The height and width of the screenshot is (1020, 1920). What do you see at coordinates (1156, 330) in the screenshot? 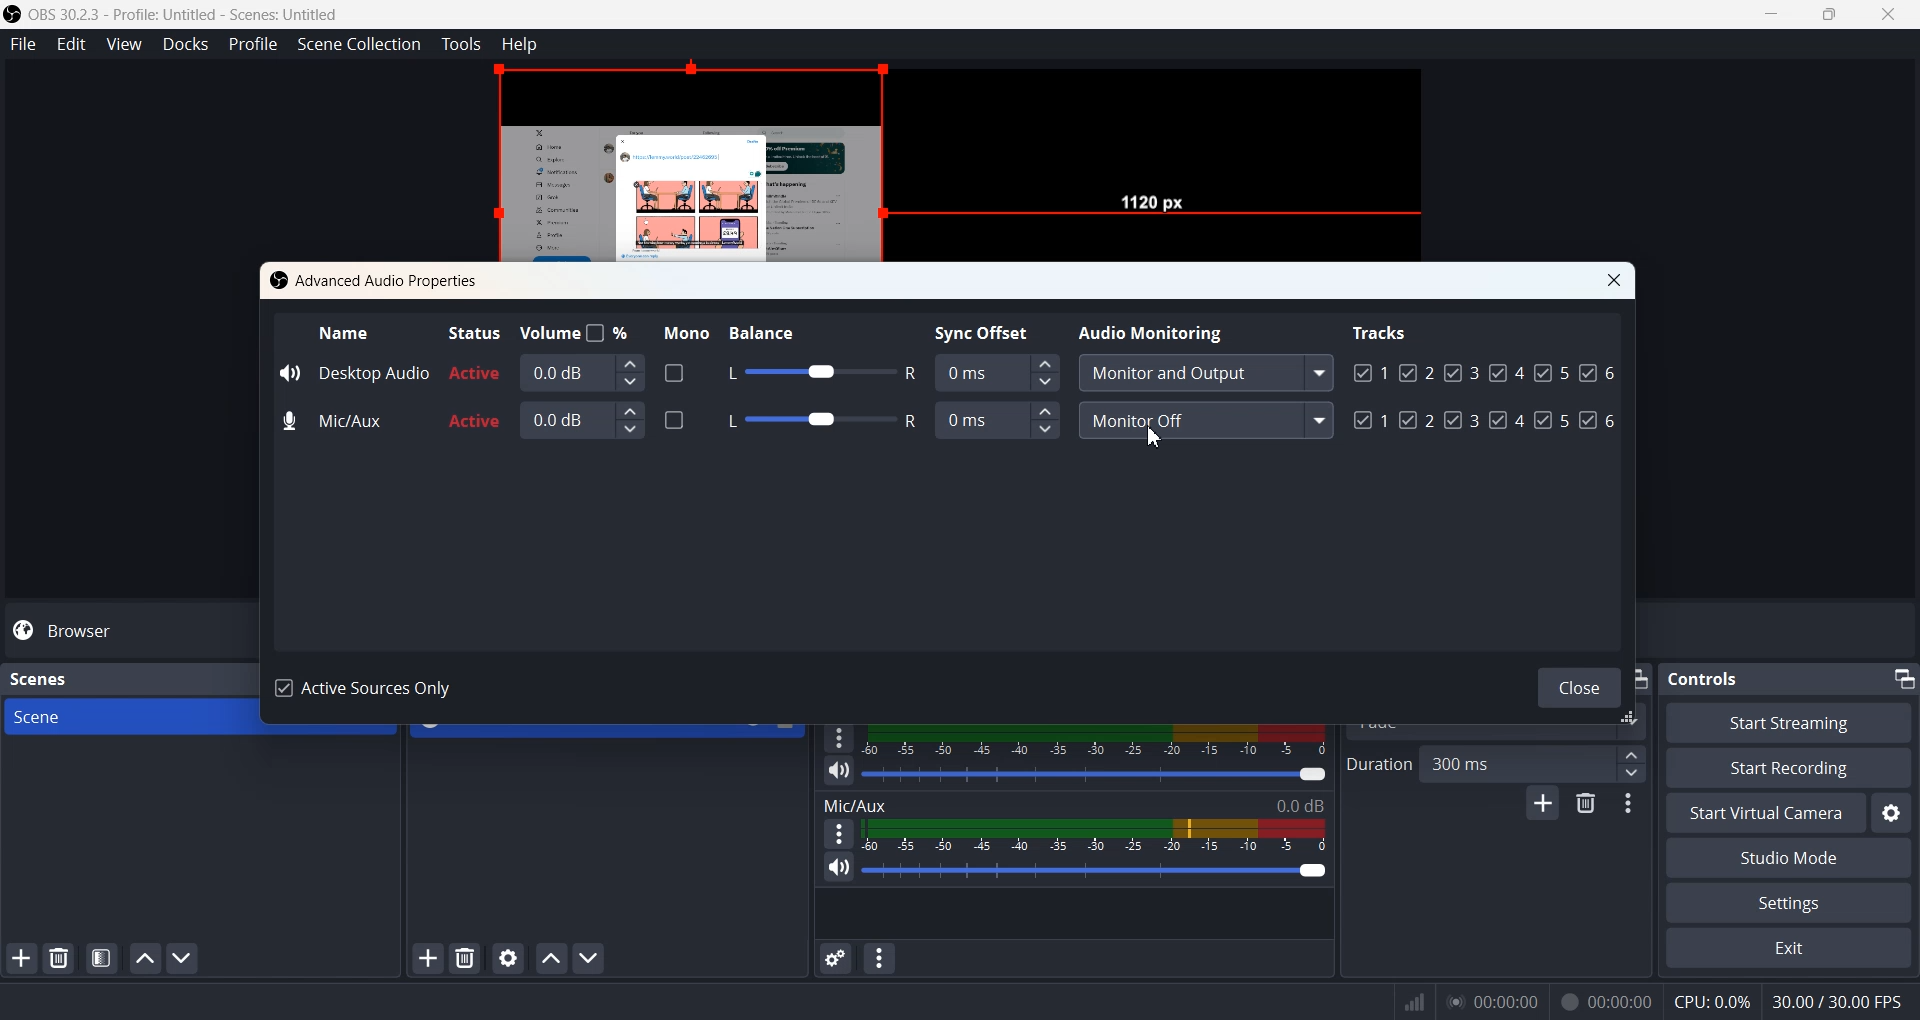
I see `Audio Monitoring` at bounding box center [1156, 330].